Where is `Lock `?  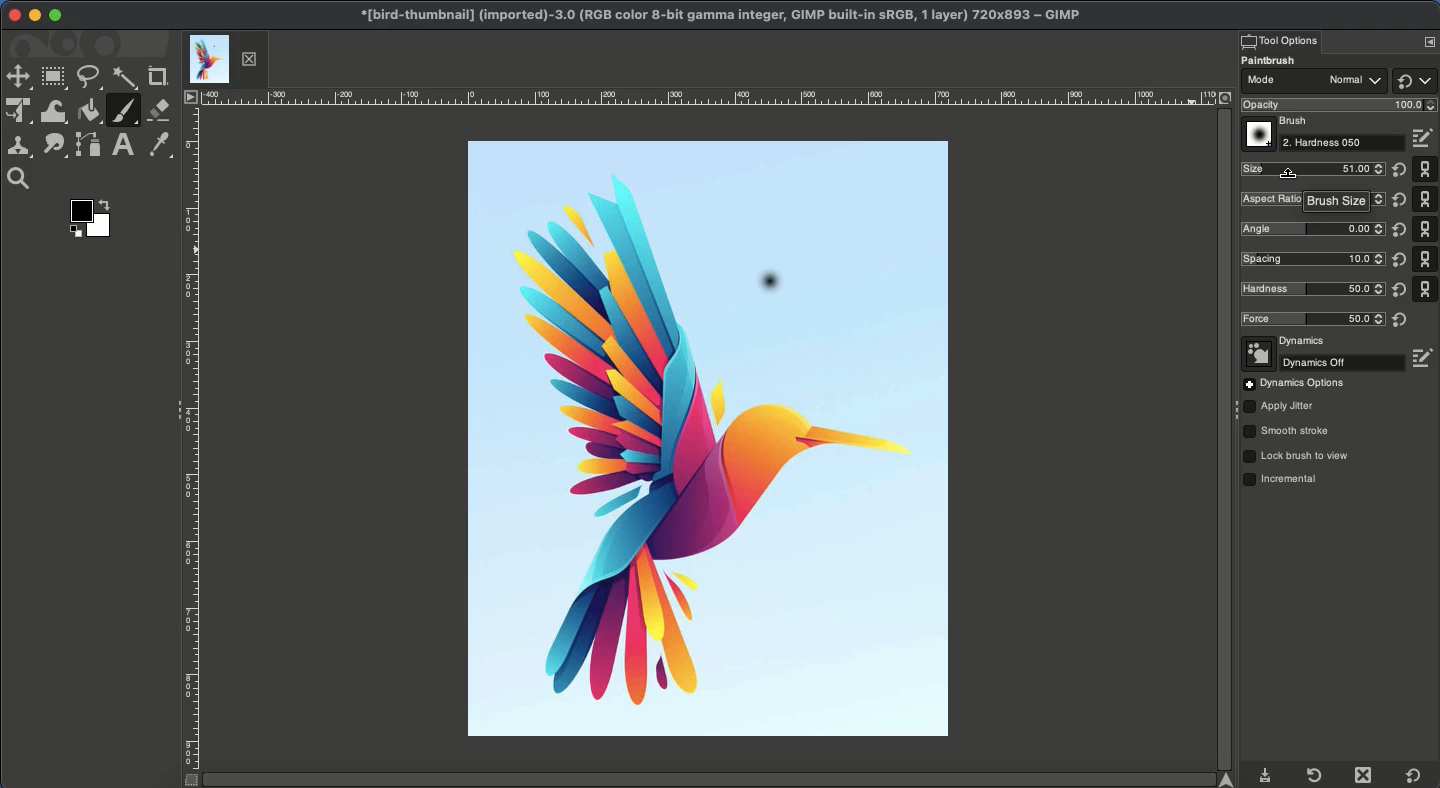 Lock  is located at coordinates (1297, 456).